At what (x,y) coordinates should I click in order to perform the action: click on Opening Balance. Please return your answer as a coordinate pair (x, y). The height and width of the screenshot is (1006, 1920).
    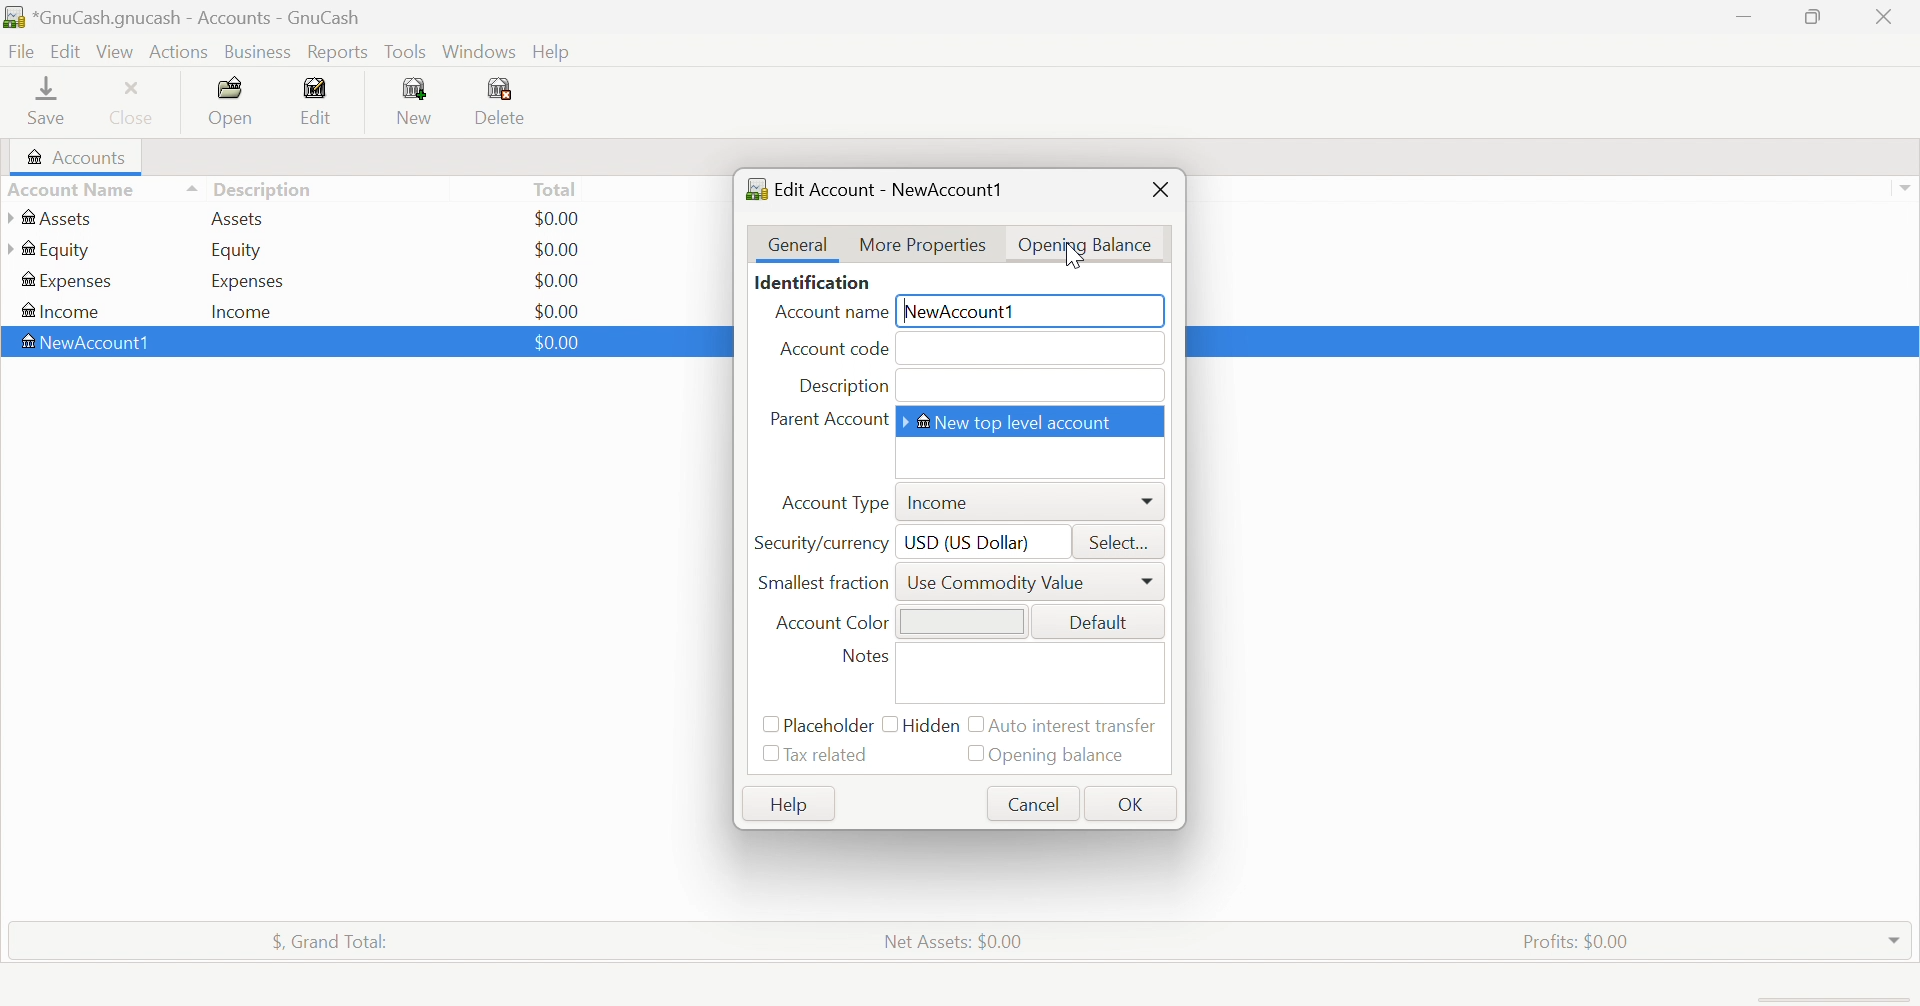
    Looking at the image, I should click on (1081, 243).